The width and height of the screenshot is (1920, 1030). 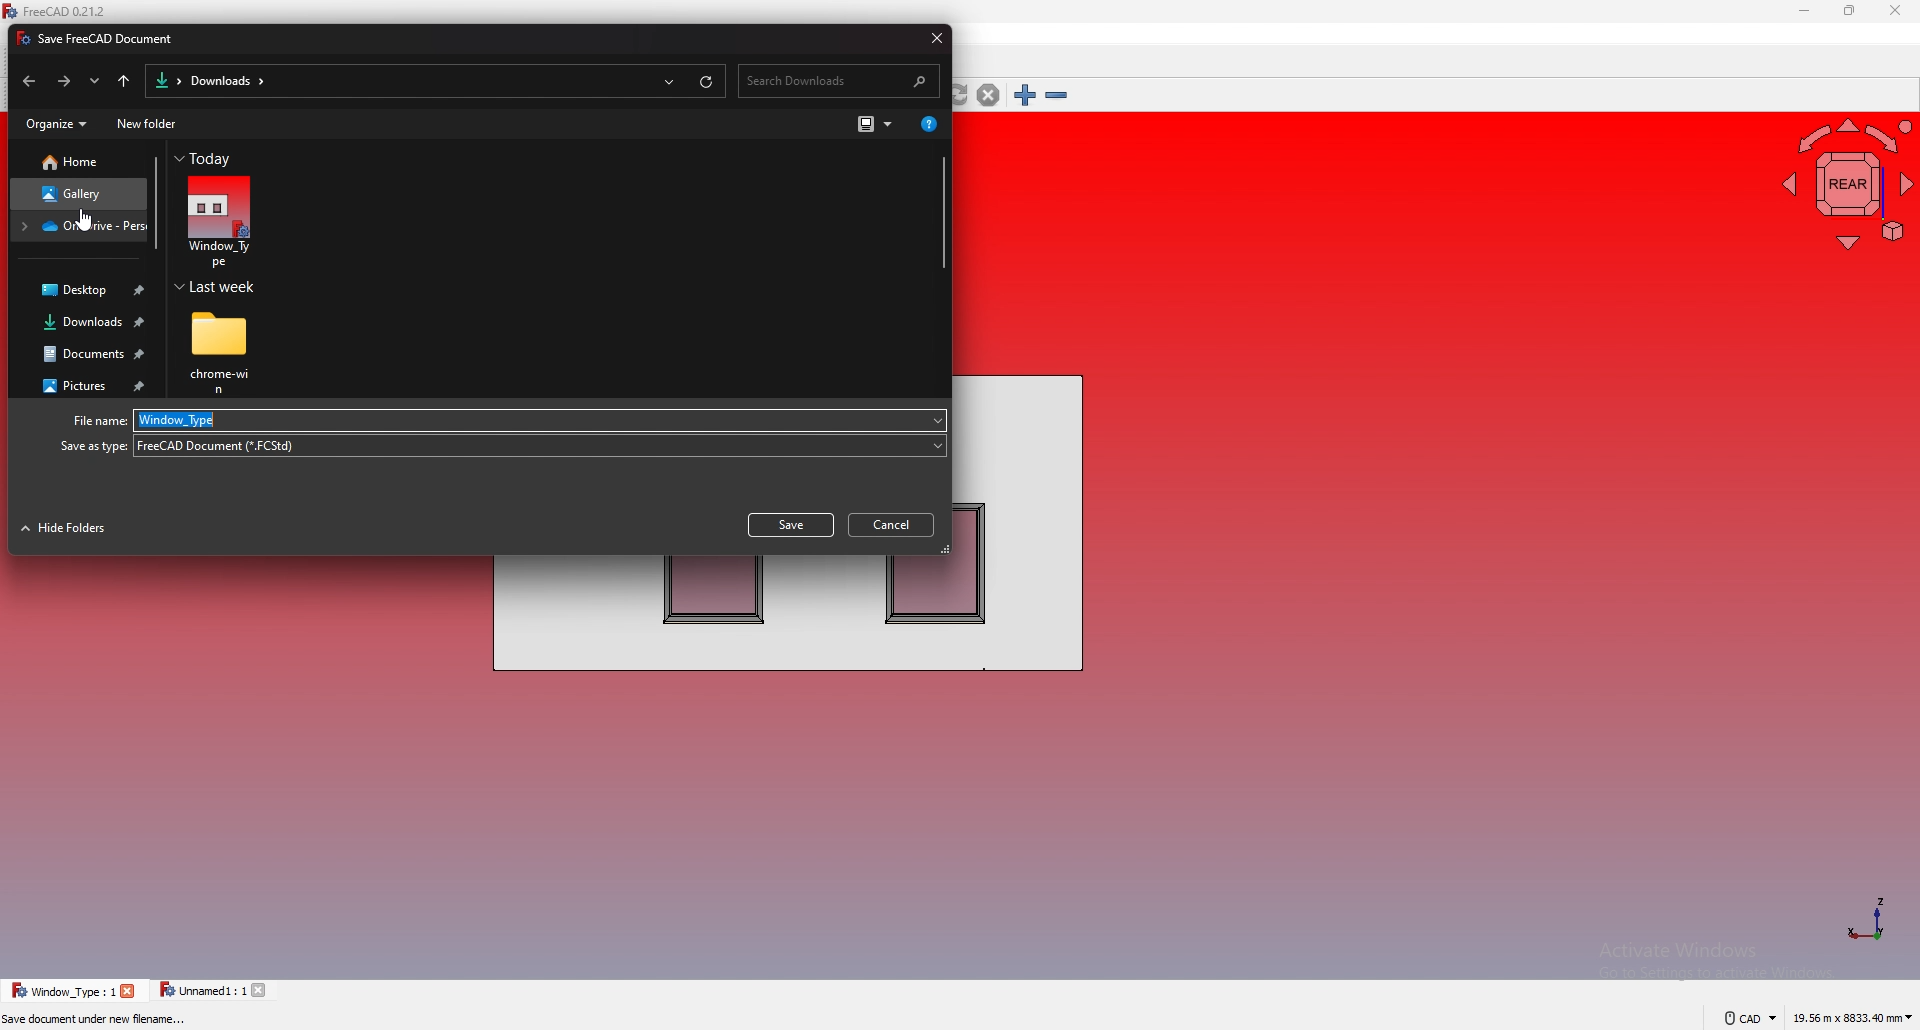 What do you see at coordinates (1056, 96) in the screenshot?
I see `zoom out` at bounding box center [1056, 96].